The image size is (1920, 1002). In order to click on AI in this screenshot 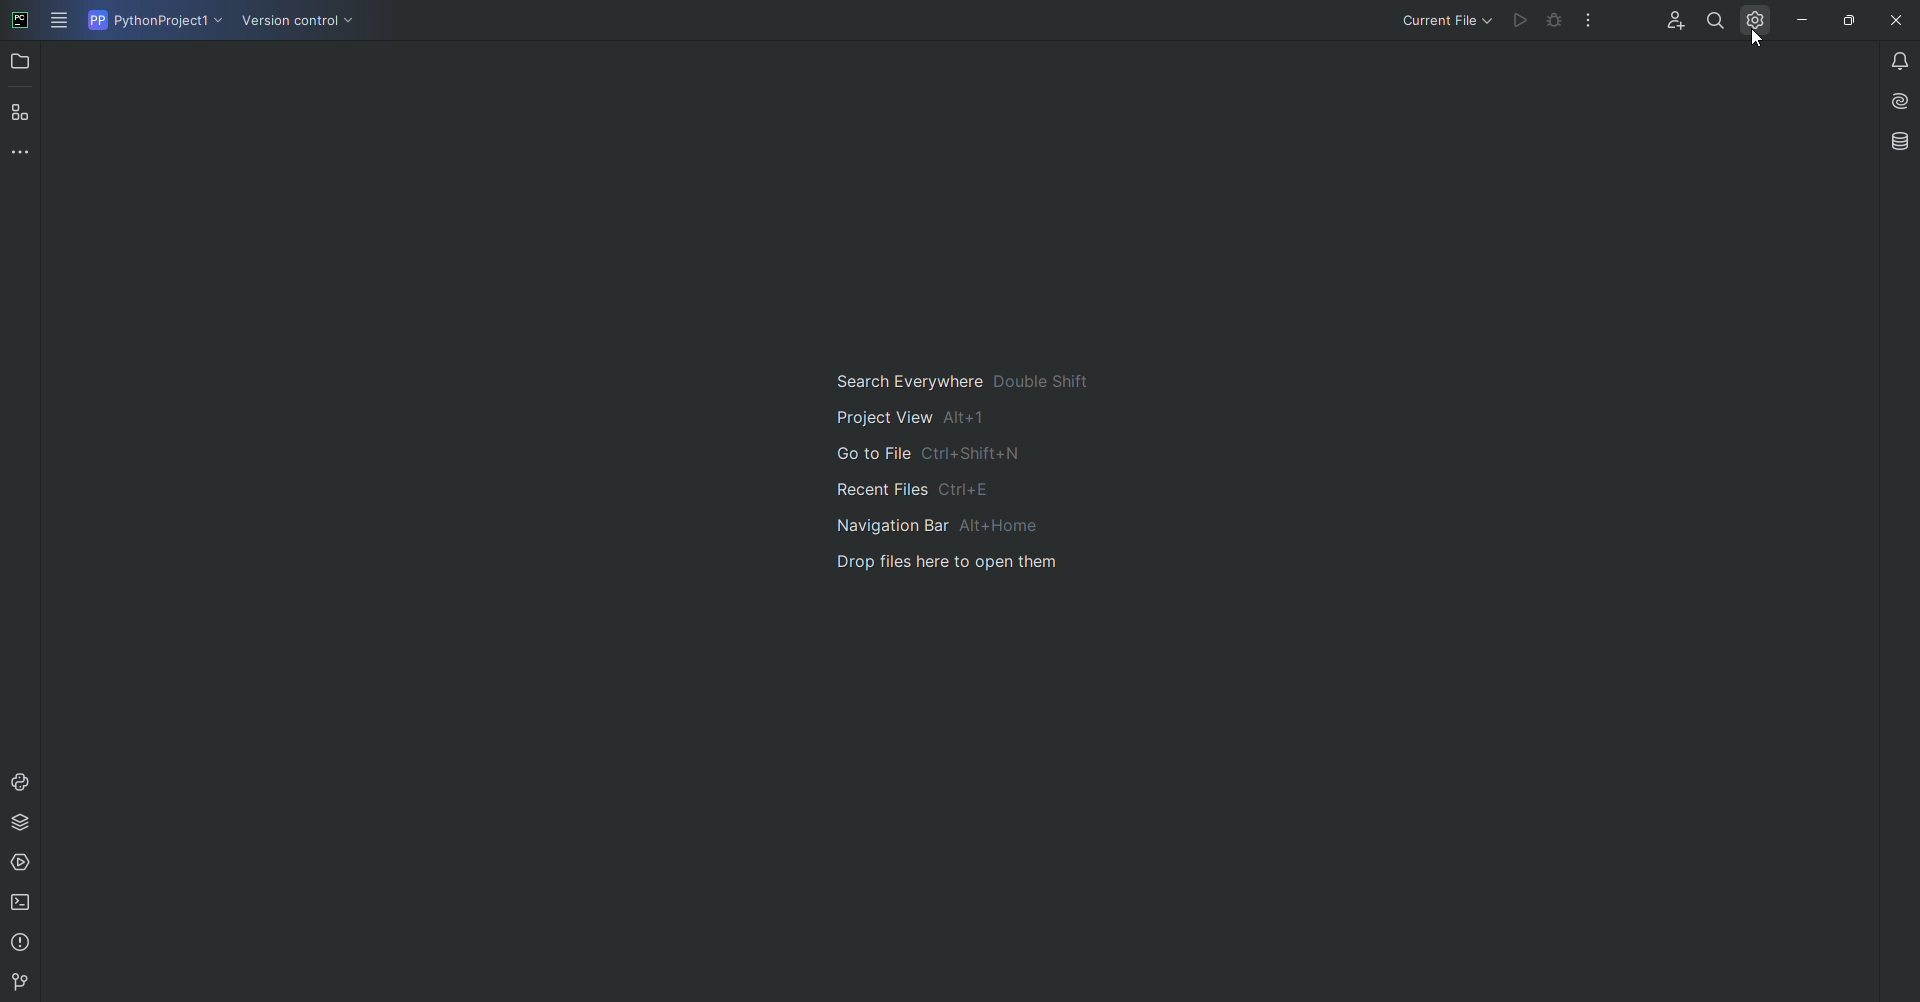, I will do `click(1893, 99)`.